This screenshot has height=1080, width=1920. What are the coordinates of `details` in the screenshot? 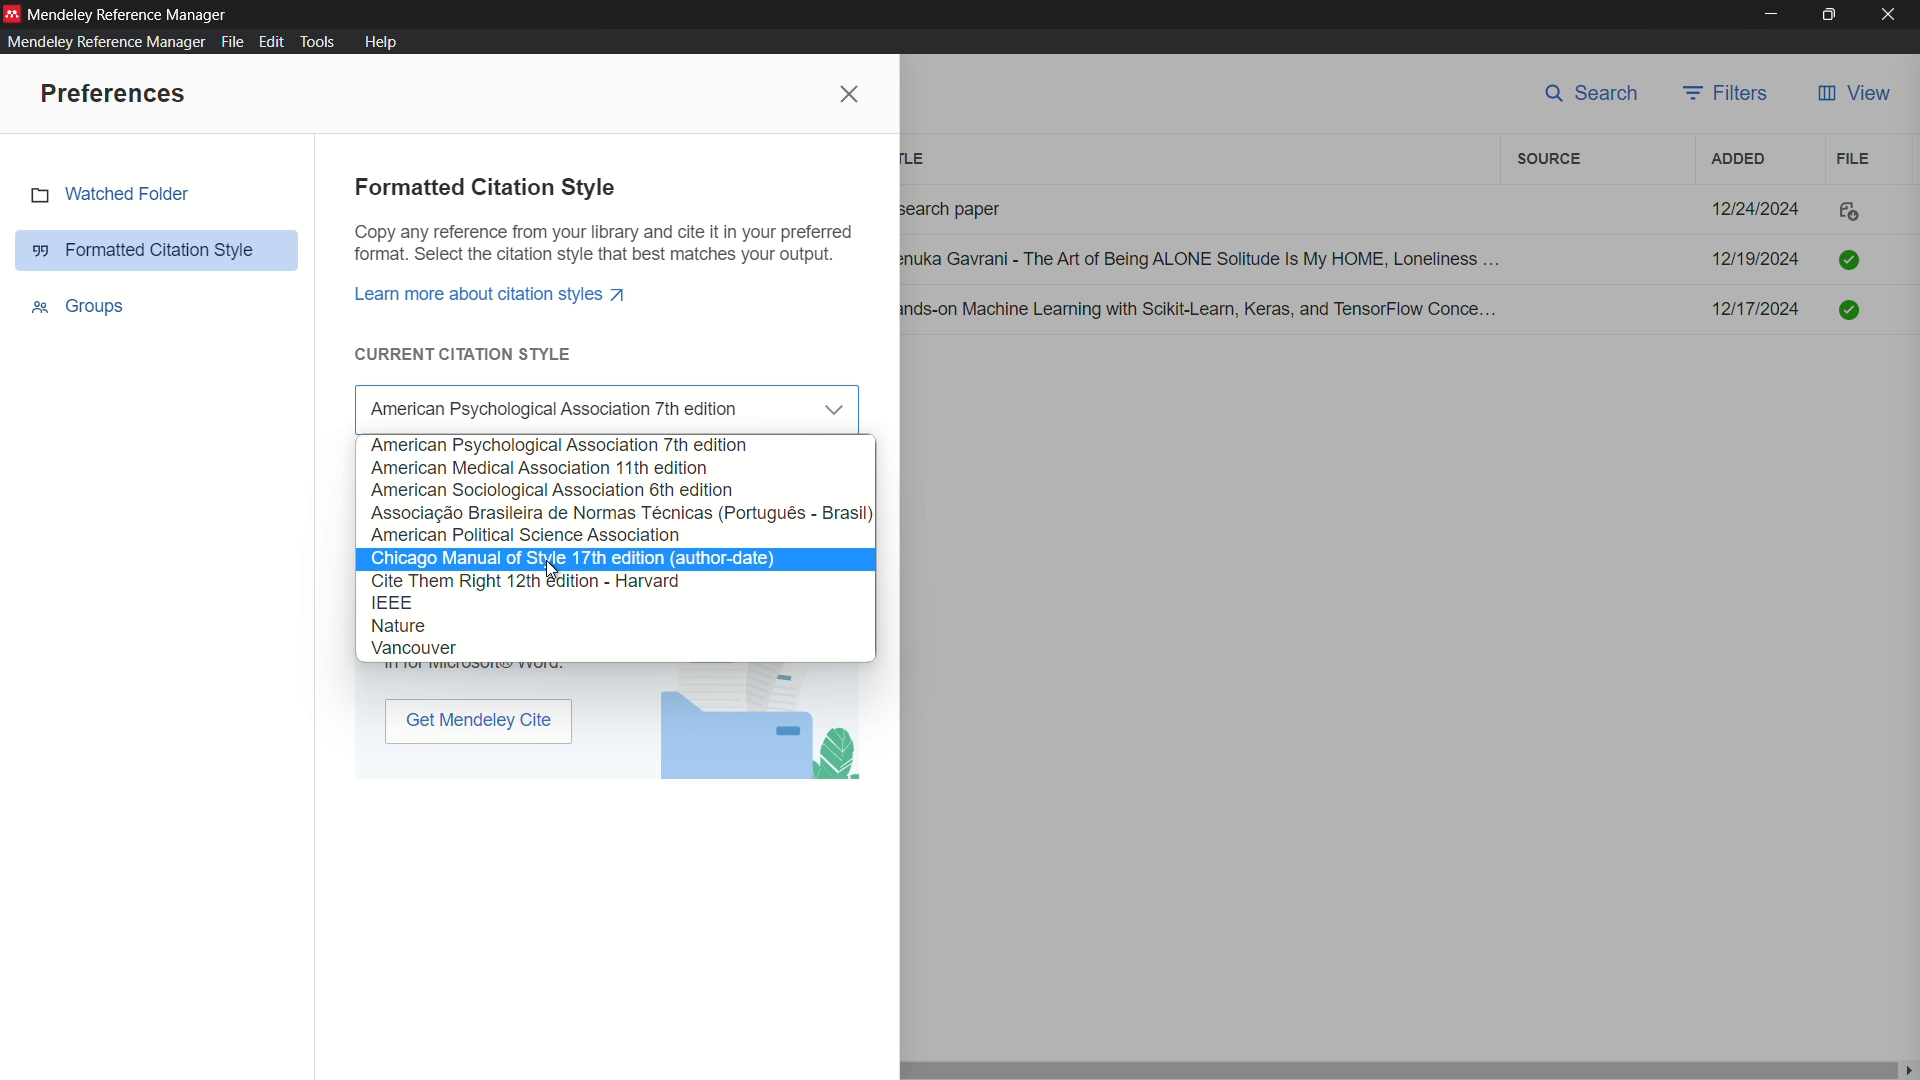 It's located at (1389, 311).